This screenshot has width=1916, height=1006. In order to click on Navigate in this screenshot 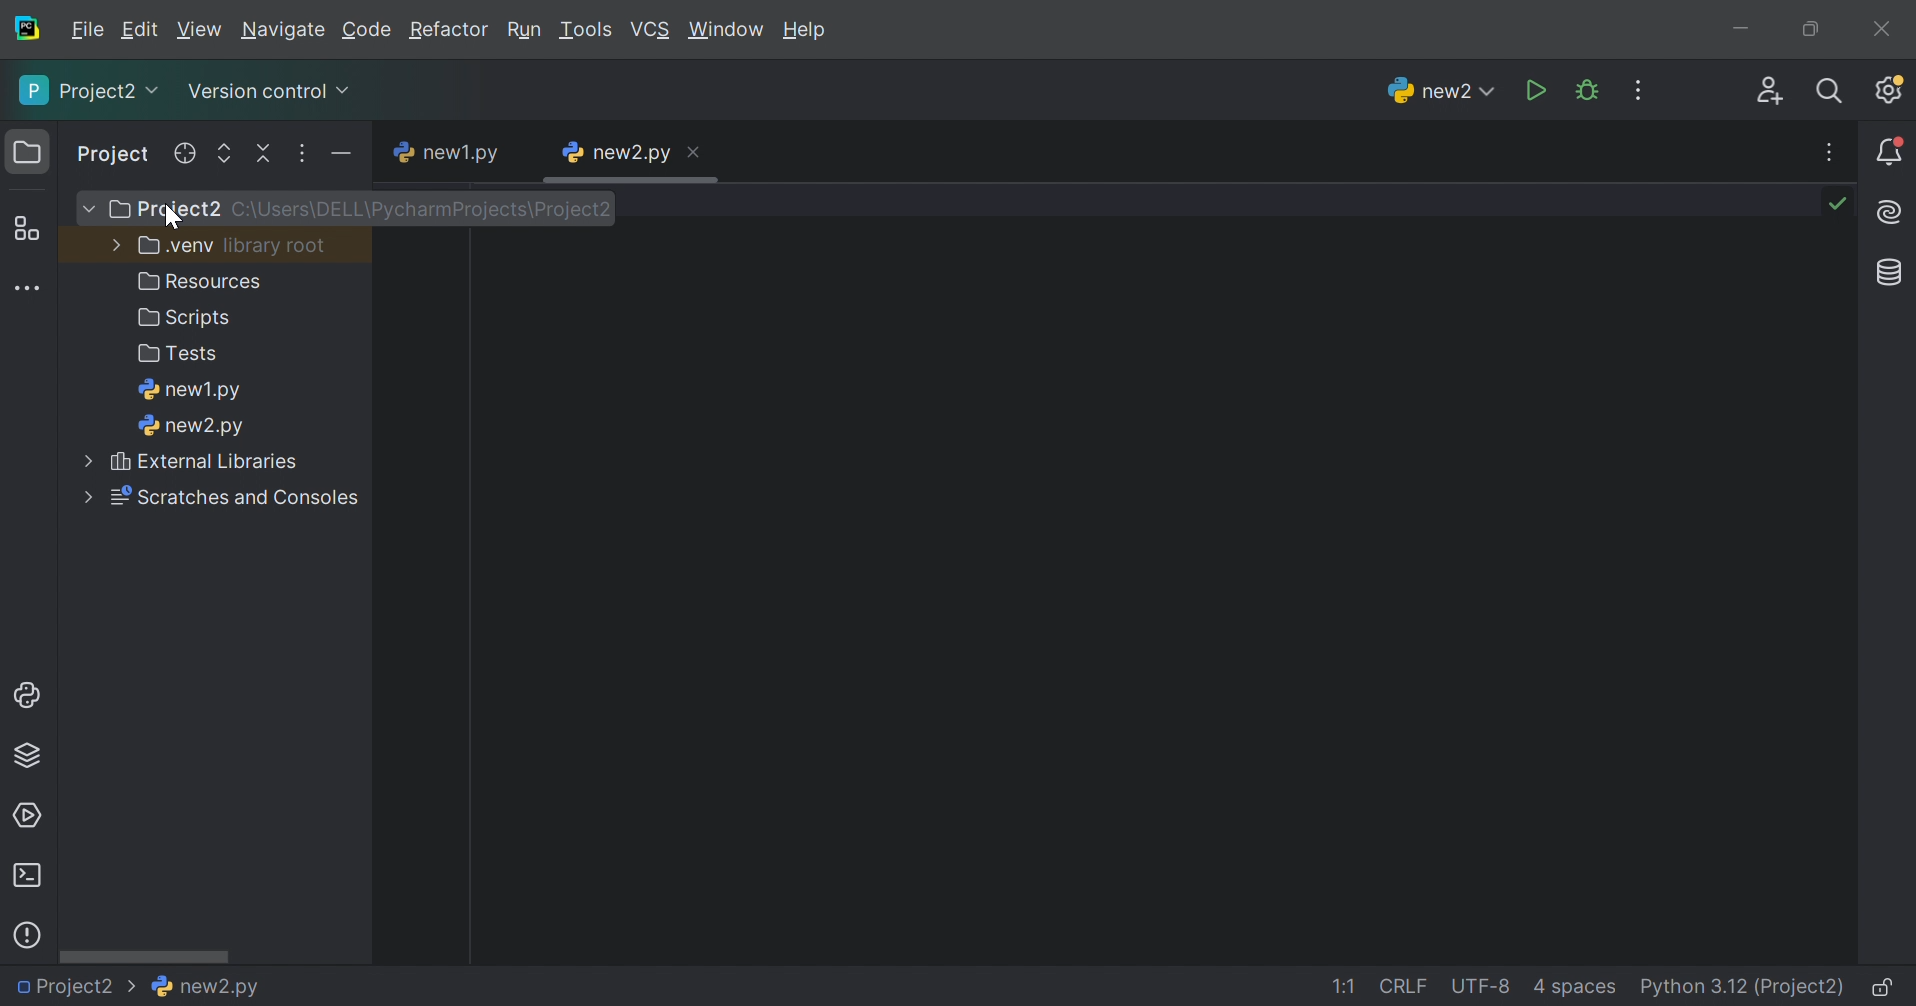, I will do `click(283, 32)`.